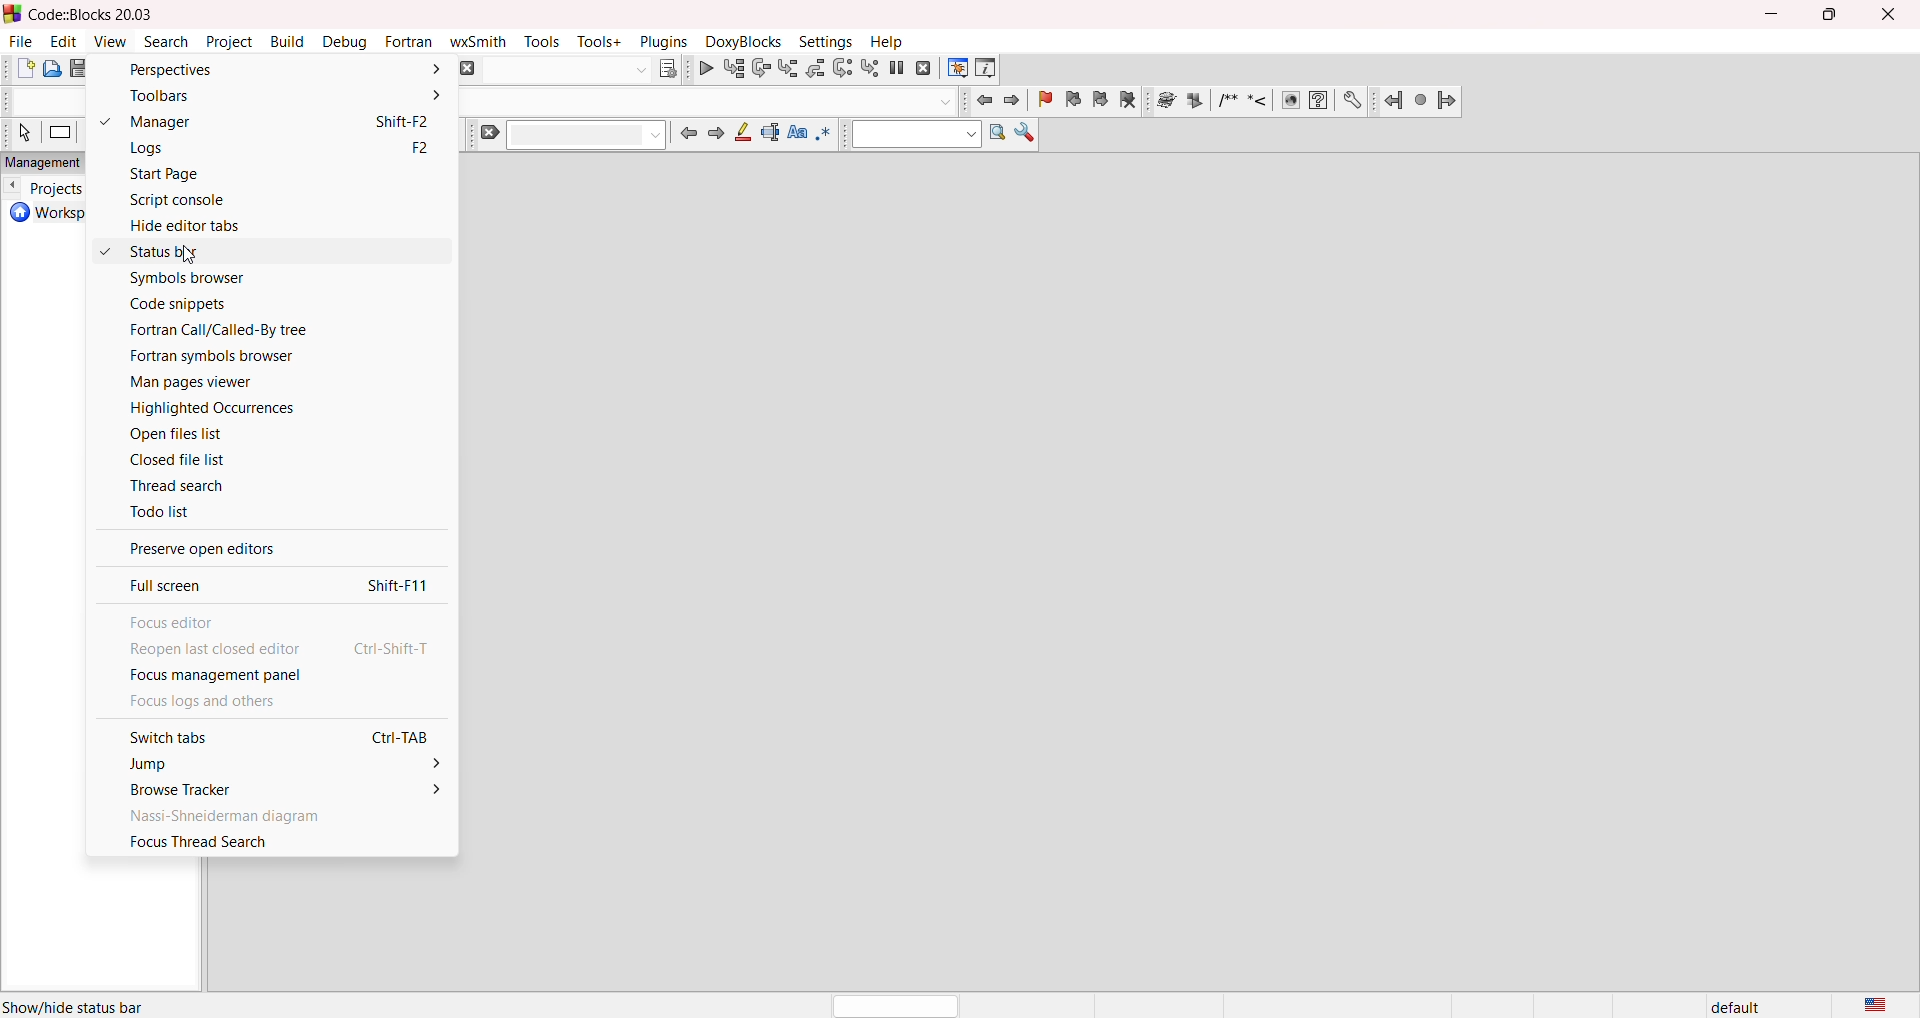  I want to click on jump back, so click(693, 137).